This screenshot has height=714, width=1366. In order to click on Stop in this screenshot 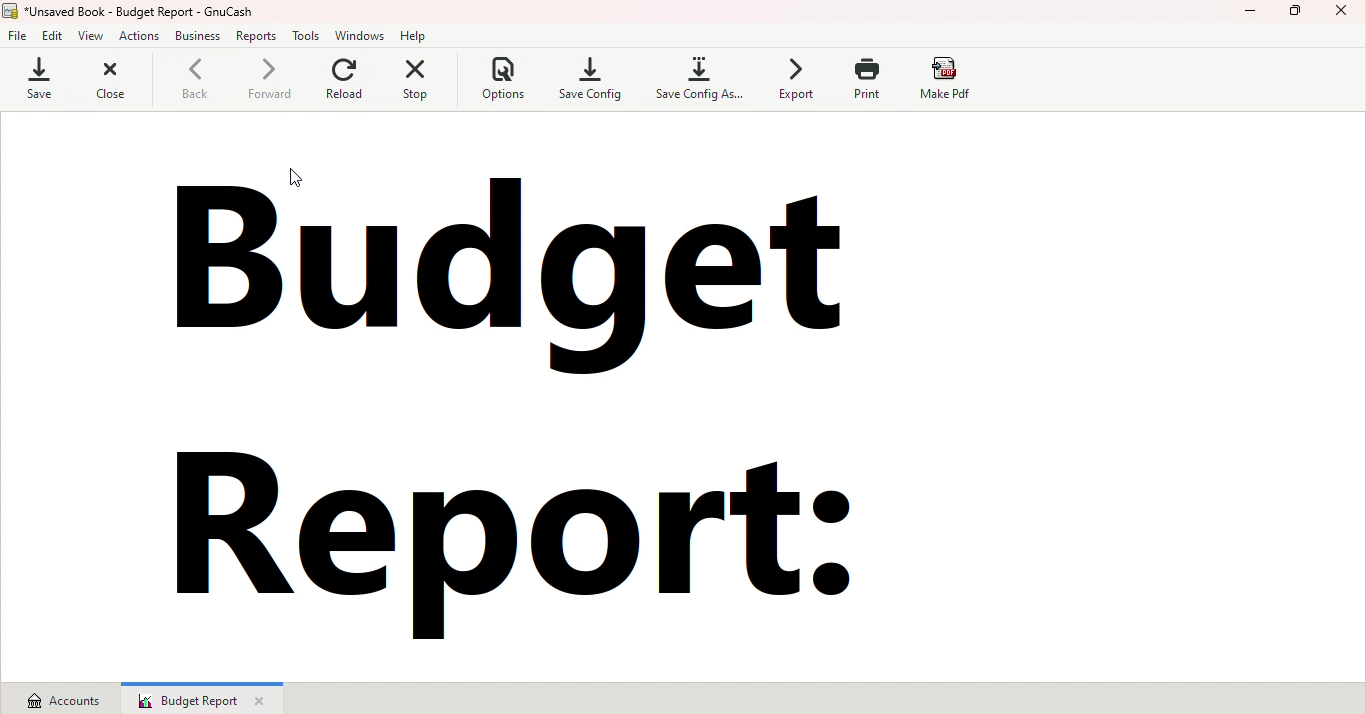, I will do `click(418, 80)`.